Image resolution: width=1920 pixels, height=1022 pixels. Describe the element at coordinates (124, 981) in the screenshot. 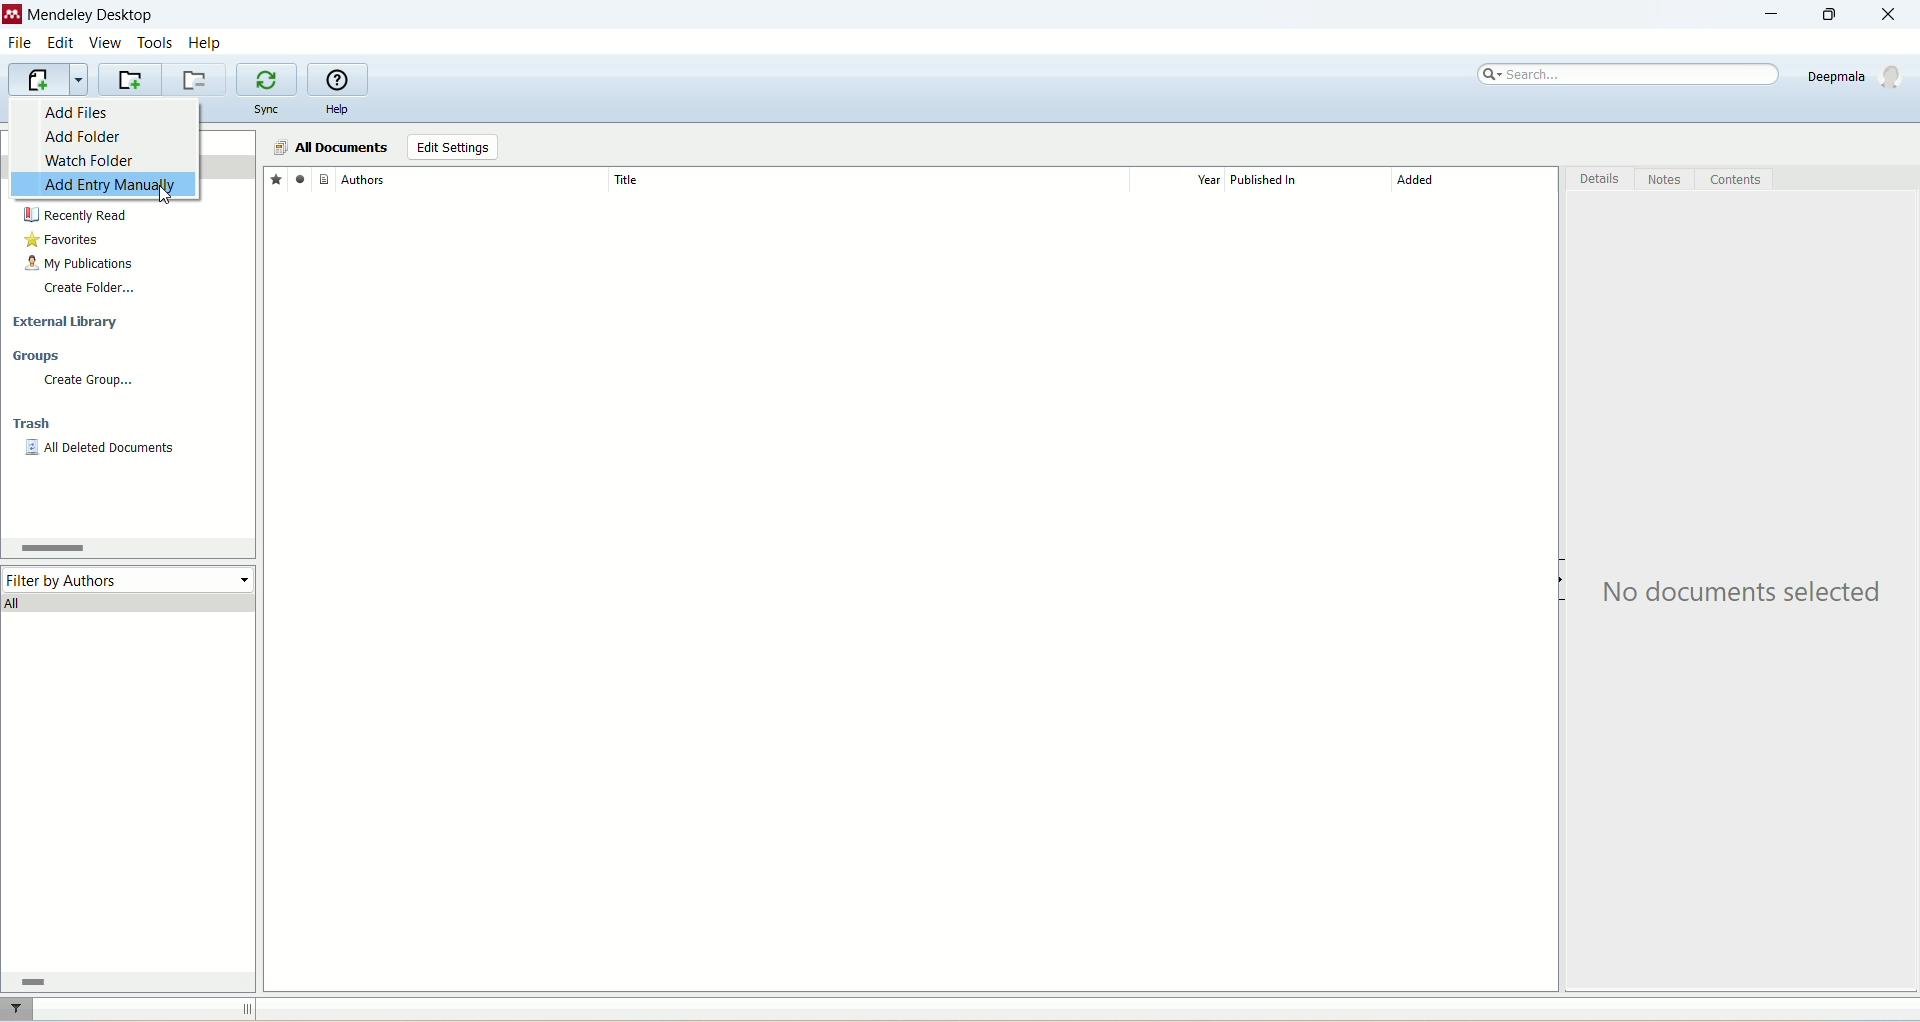

I see `horizontal scroll bar` at that location.